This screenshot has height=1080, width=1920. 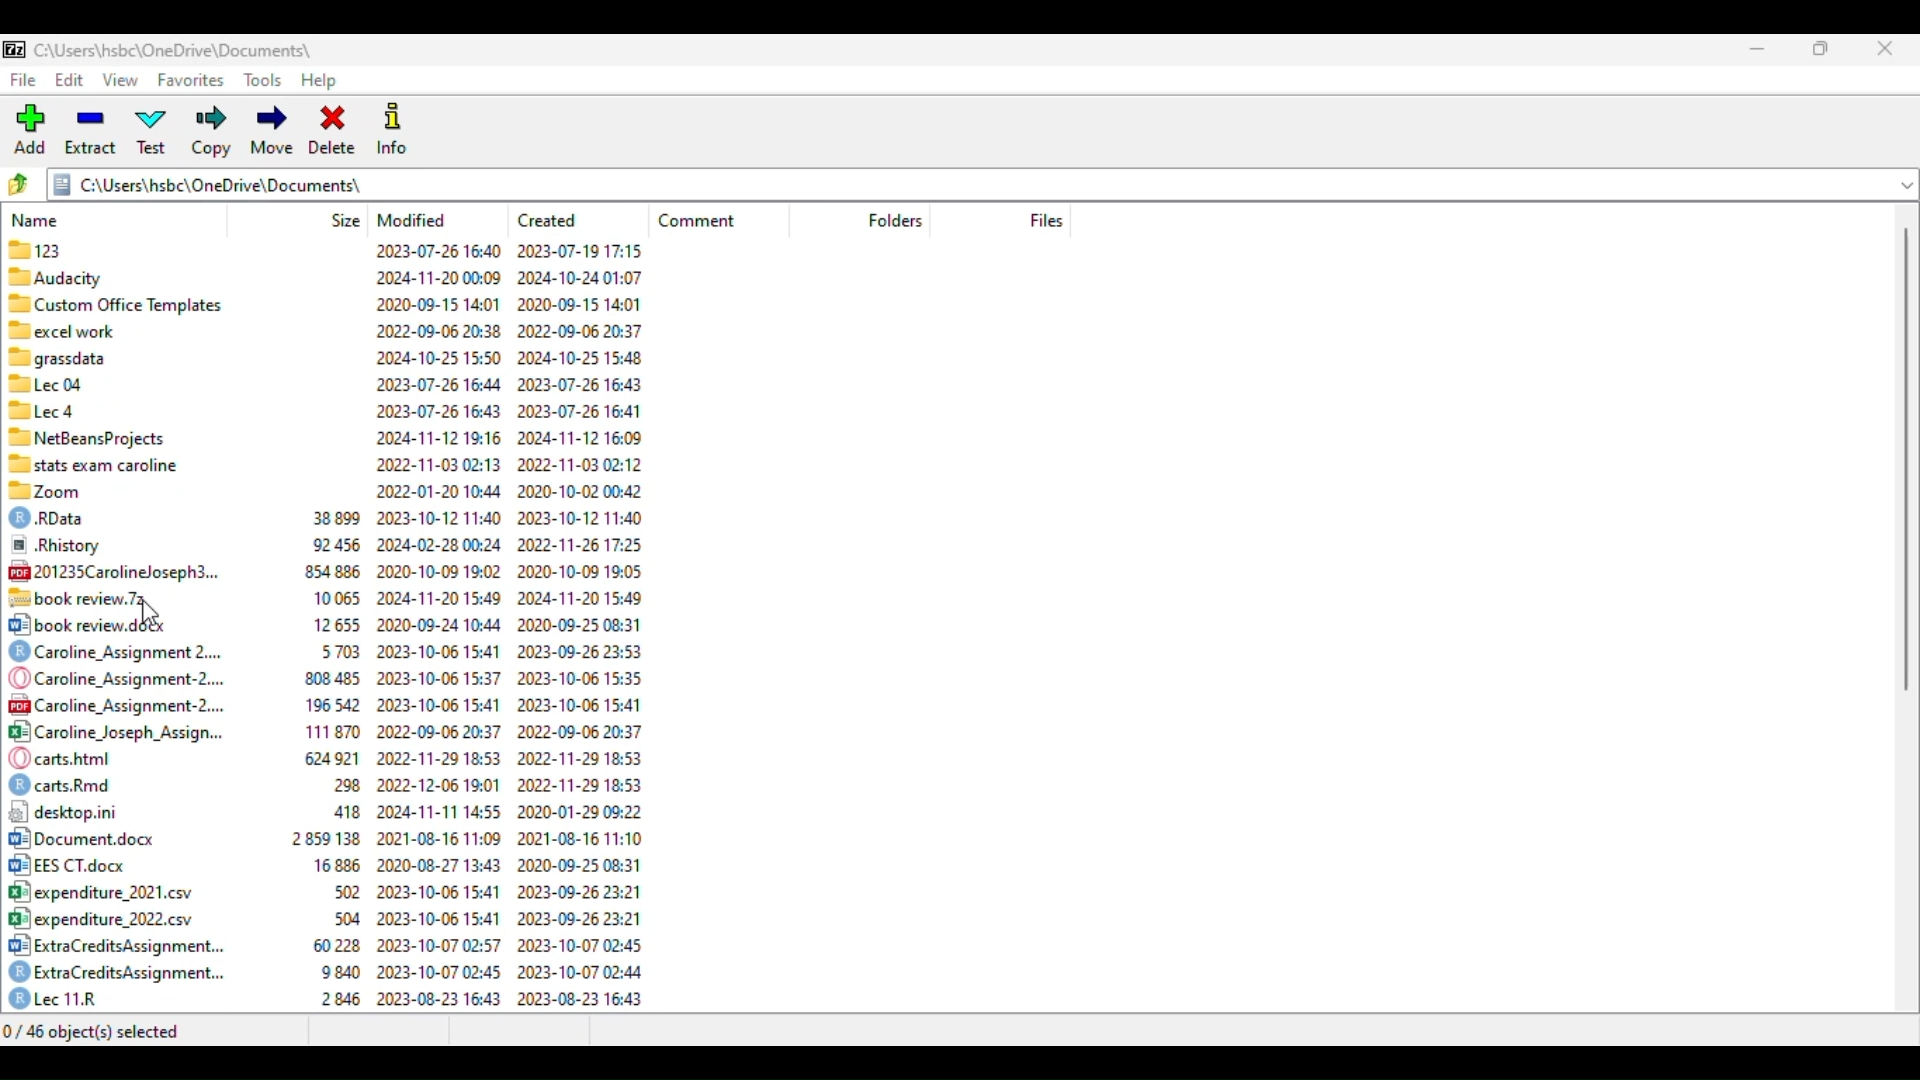 I want to click on vertical scroll bar, so click(x=1906, y=457).